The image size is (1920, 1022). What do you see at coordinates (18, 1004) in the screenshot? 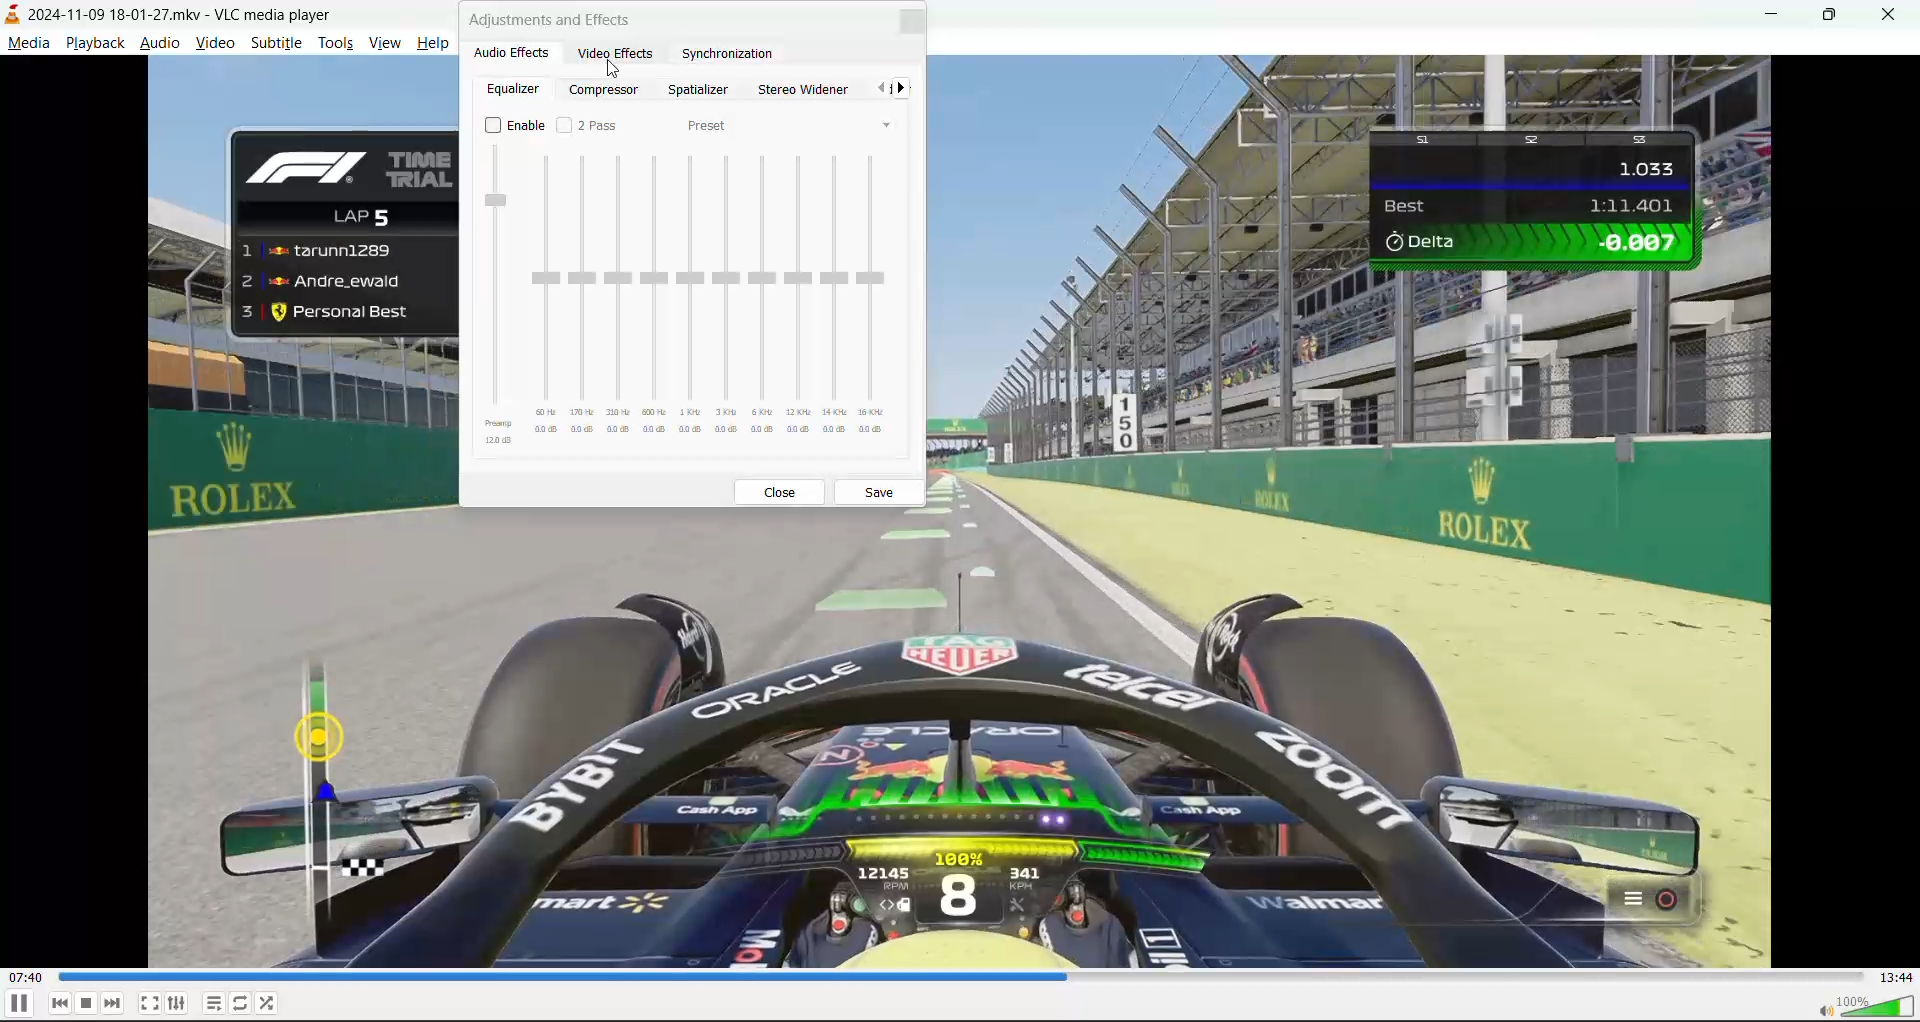
I see `pause` at bounding box center [18, 1004].